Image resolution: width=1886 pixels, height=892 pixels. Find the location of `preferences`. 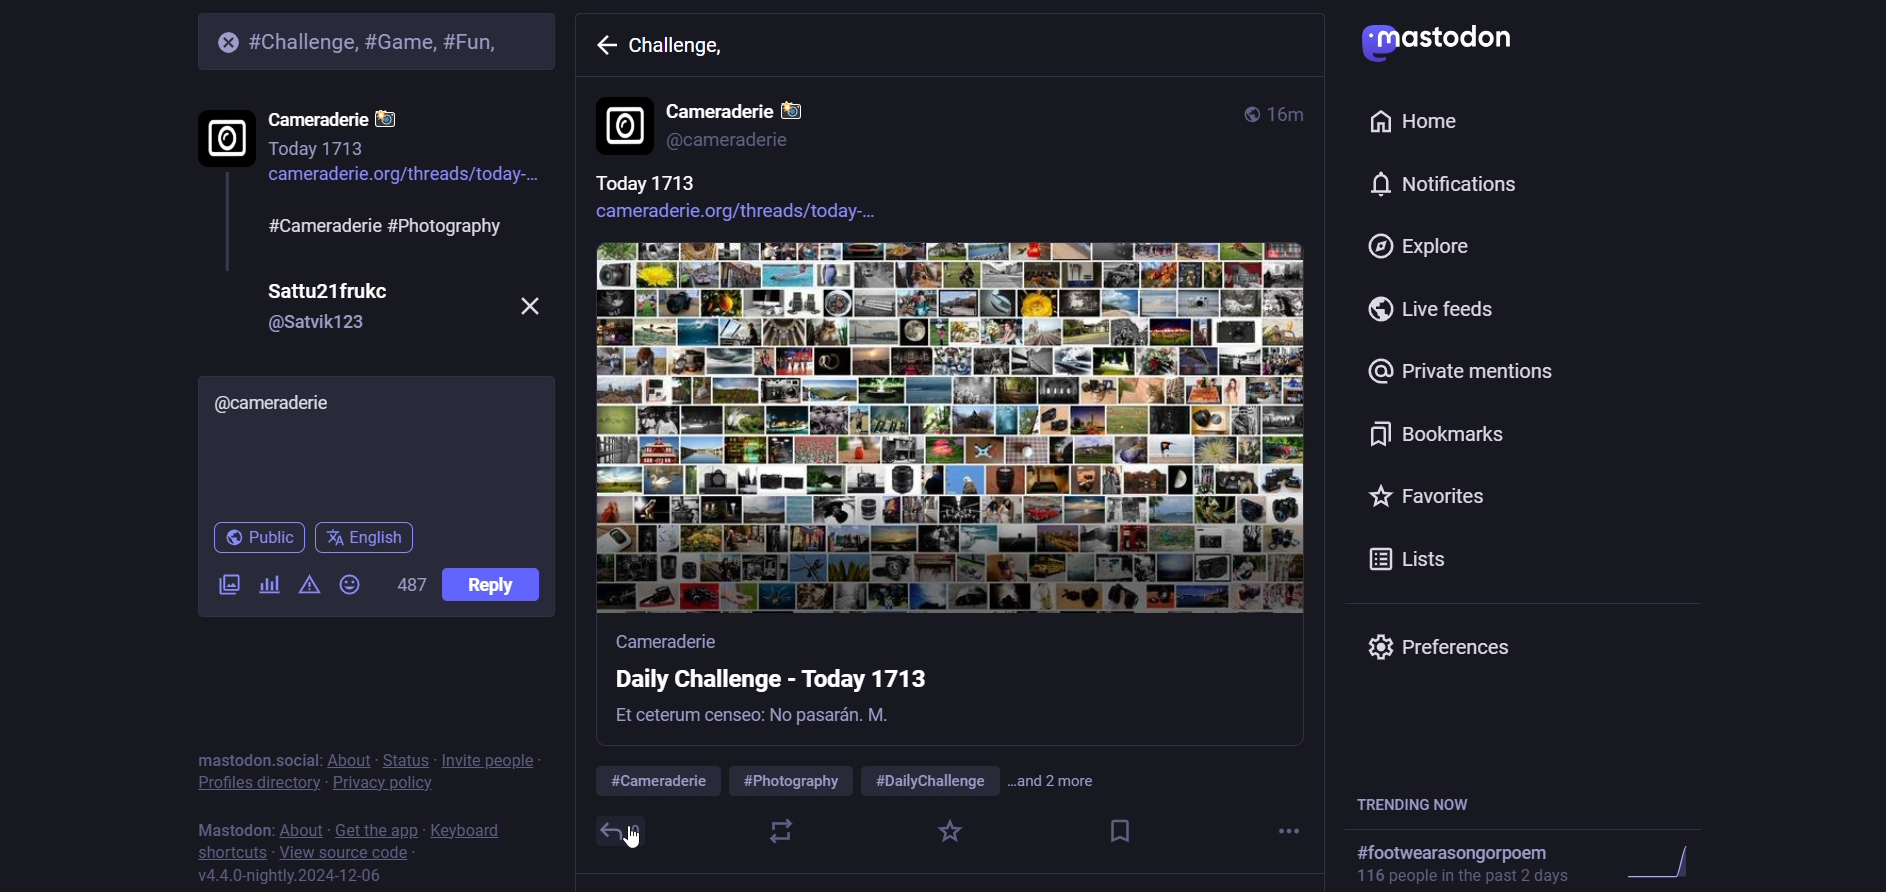

preferences is located at coordinates (1450, 645).